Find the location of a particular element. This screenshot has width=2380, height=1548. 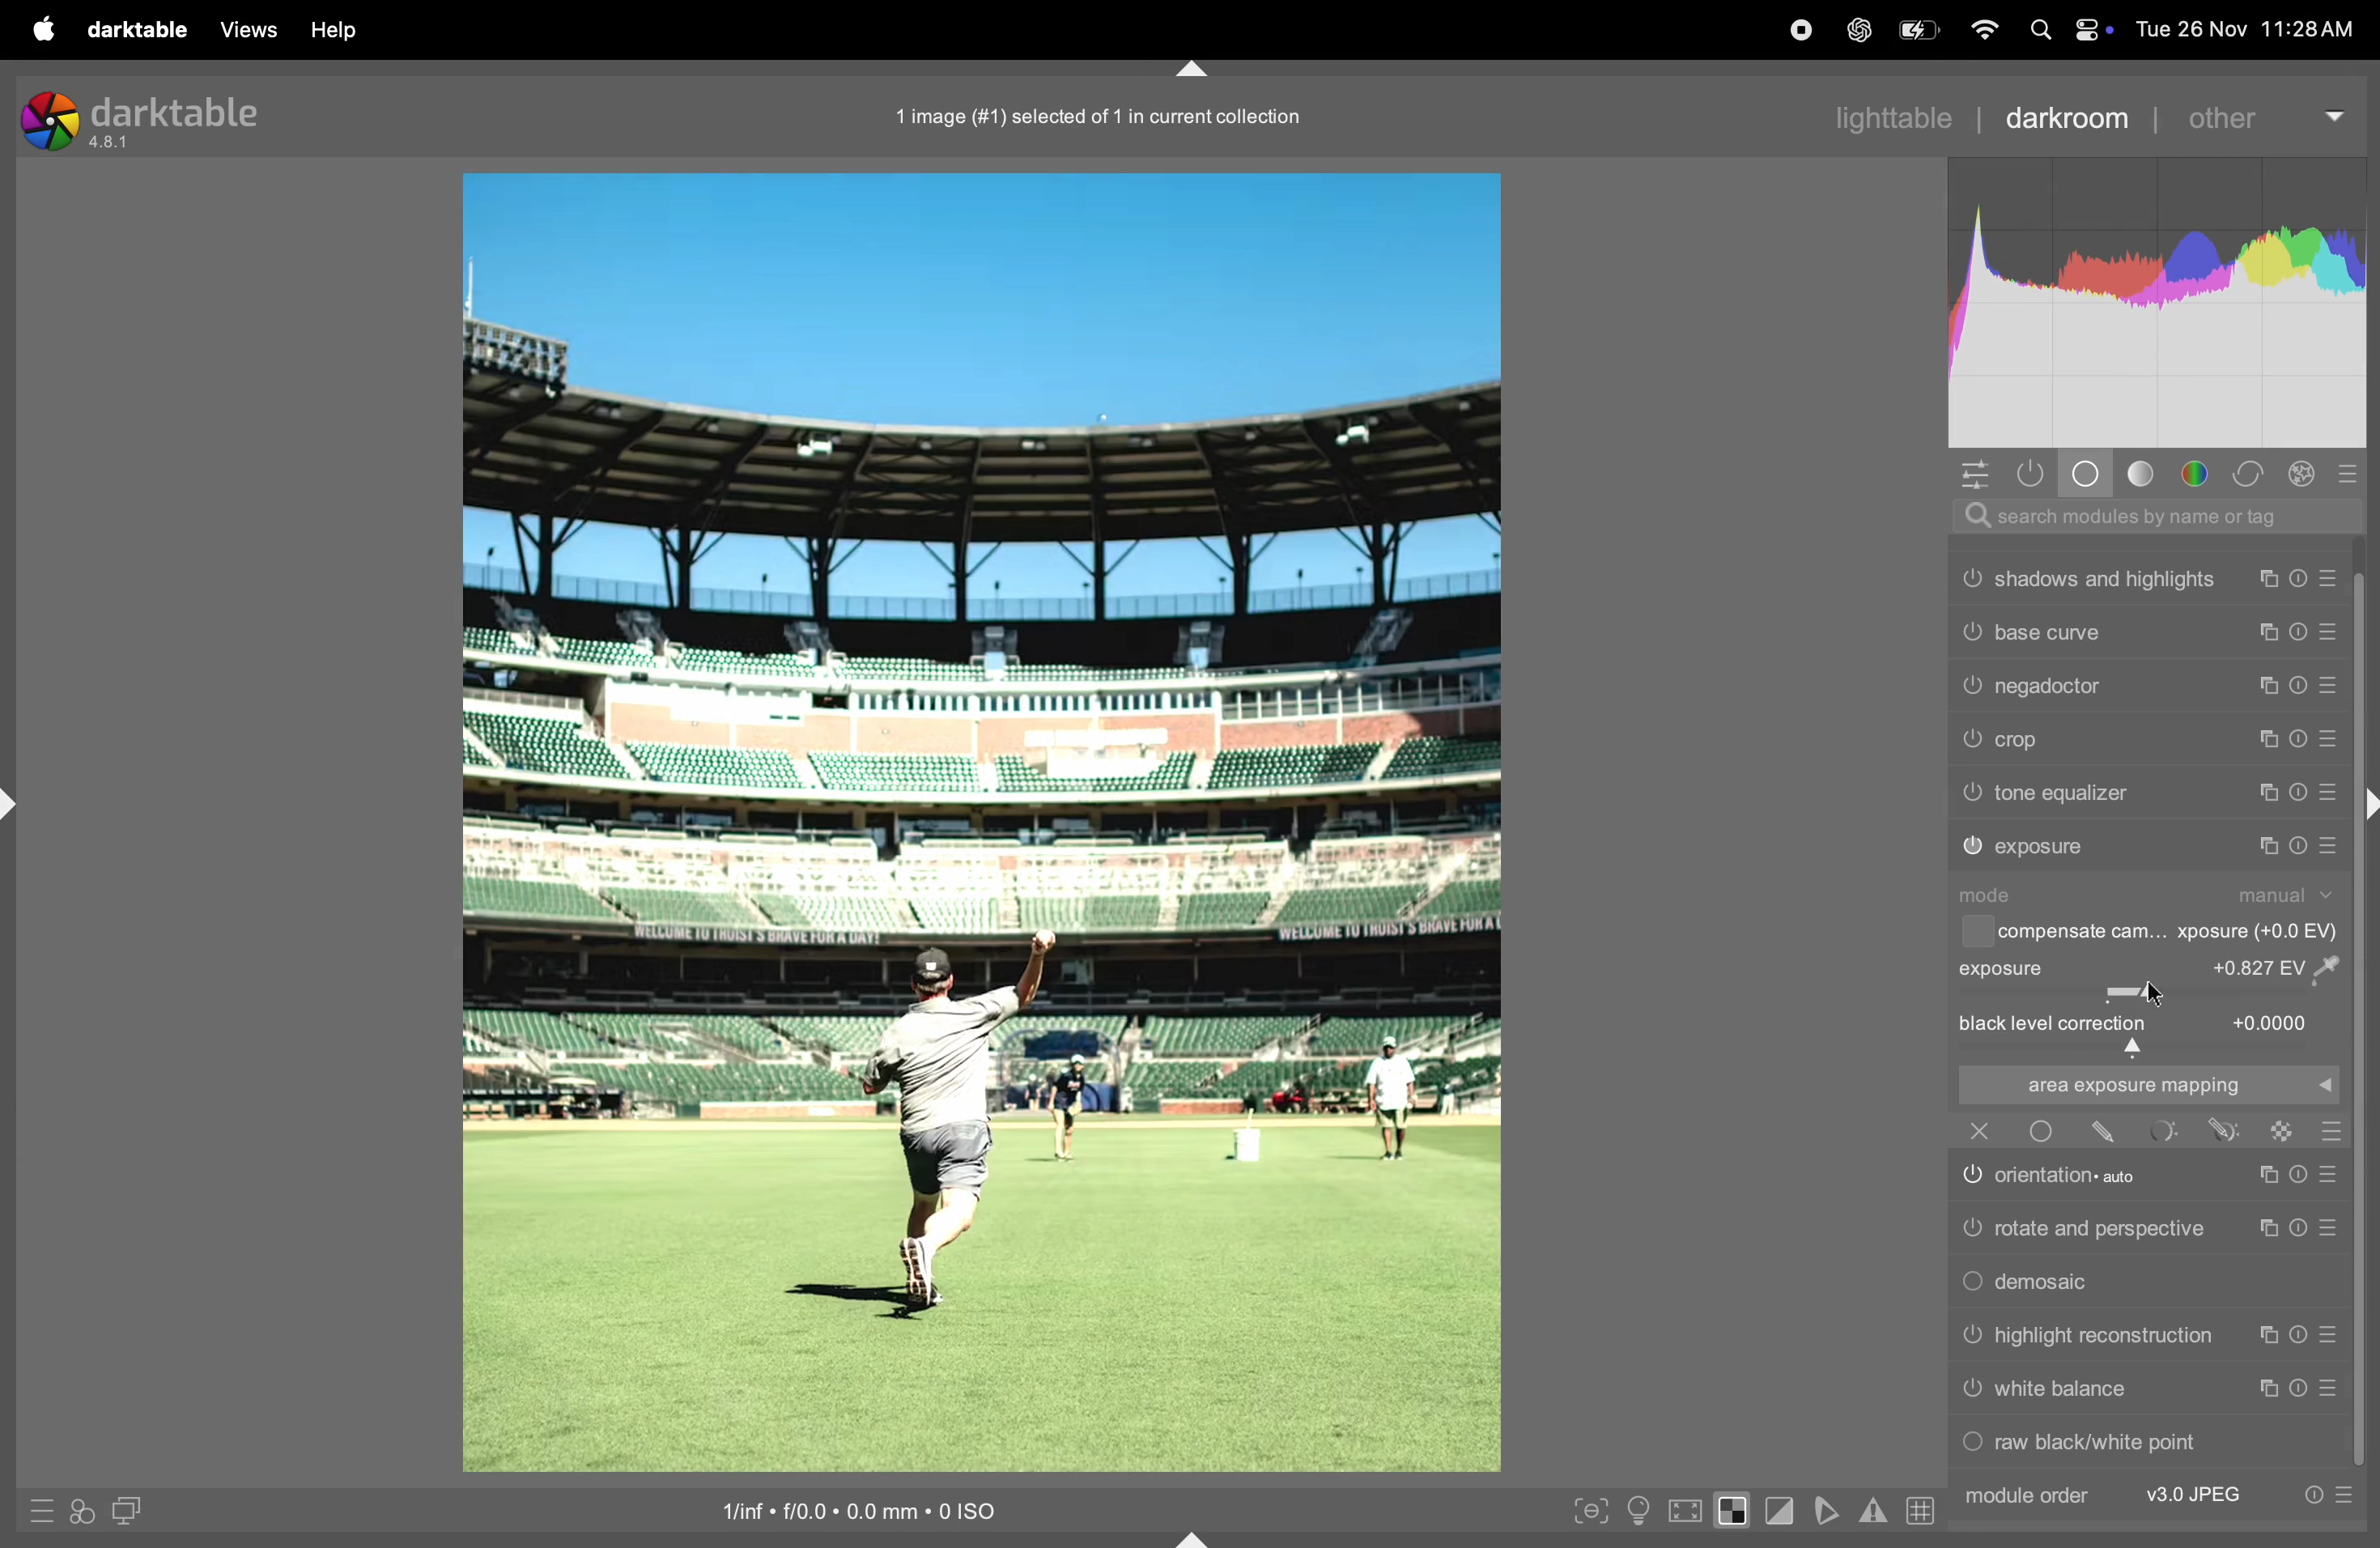

reset presets is located at coordinates (2299, 635).